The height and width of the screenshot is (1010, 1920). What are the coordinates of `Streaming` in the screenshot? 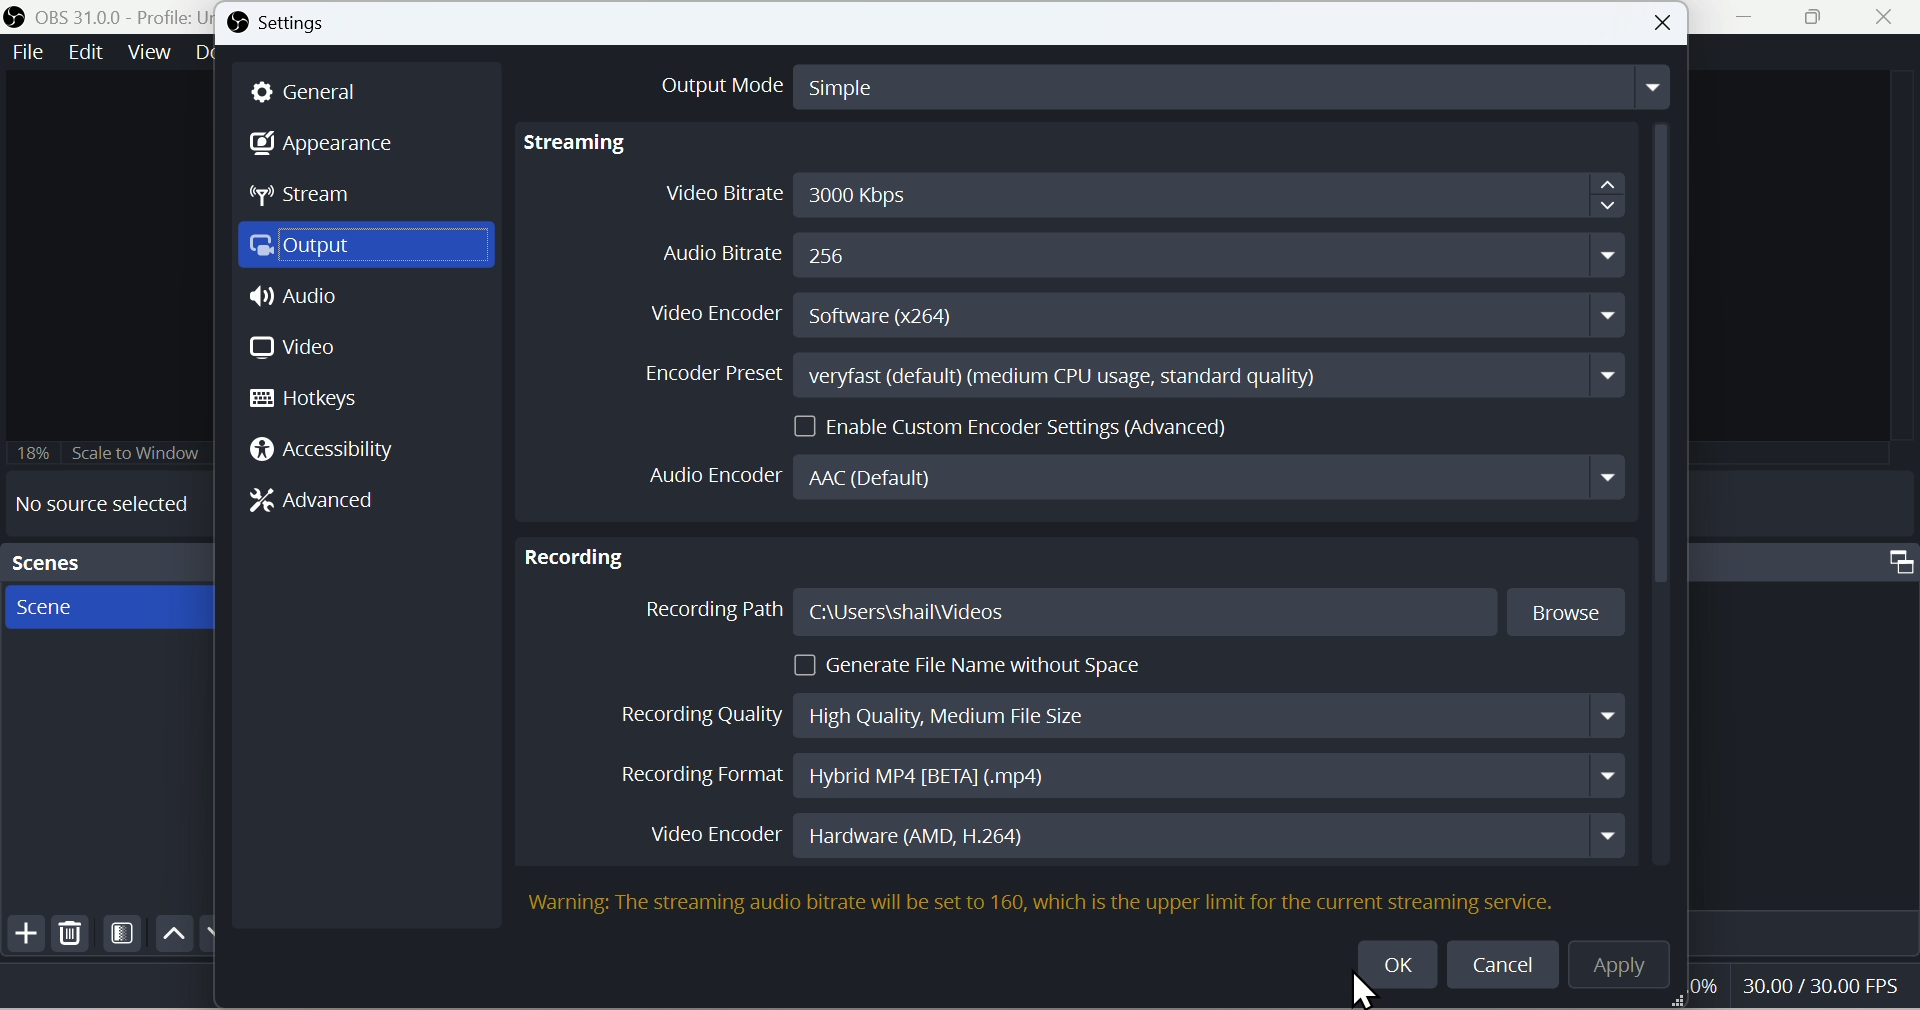 It's located at (581, 143).